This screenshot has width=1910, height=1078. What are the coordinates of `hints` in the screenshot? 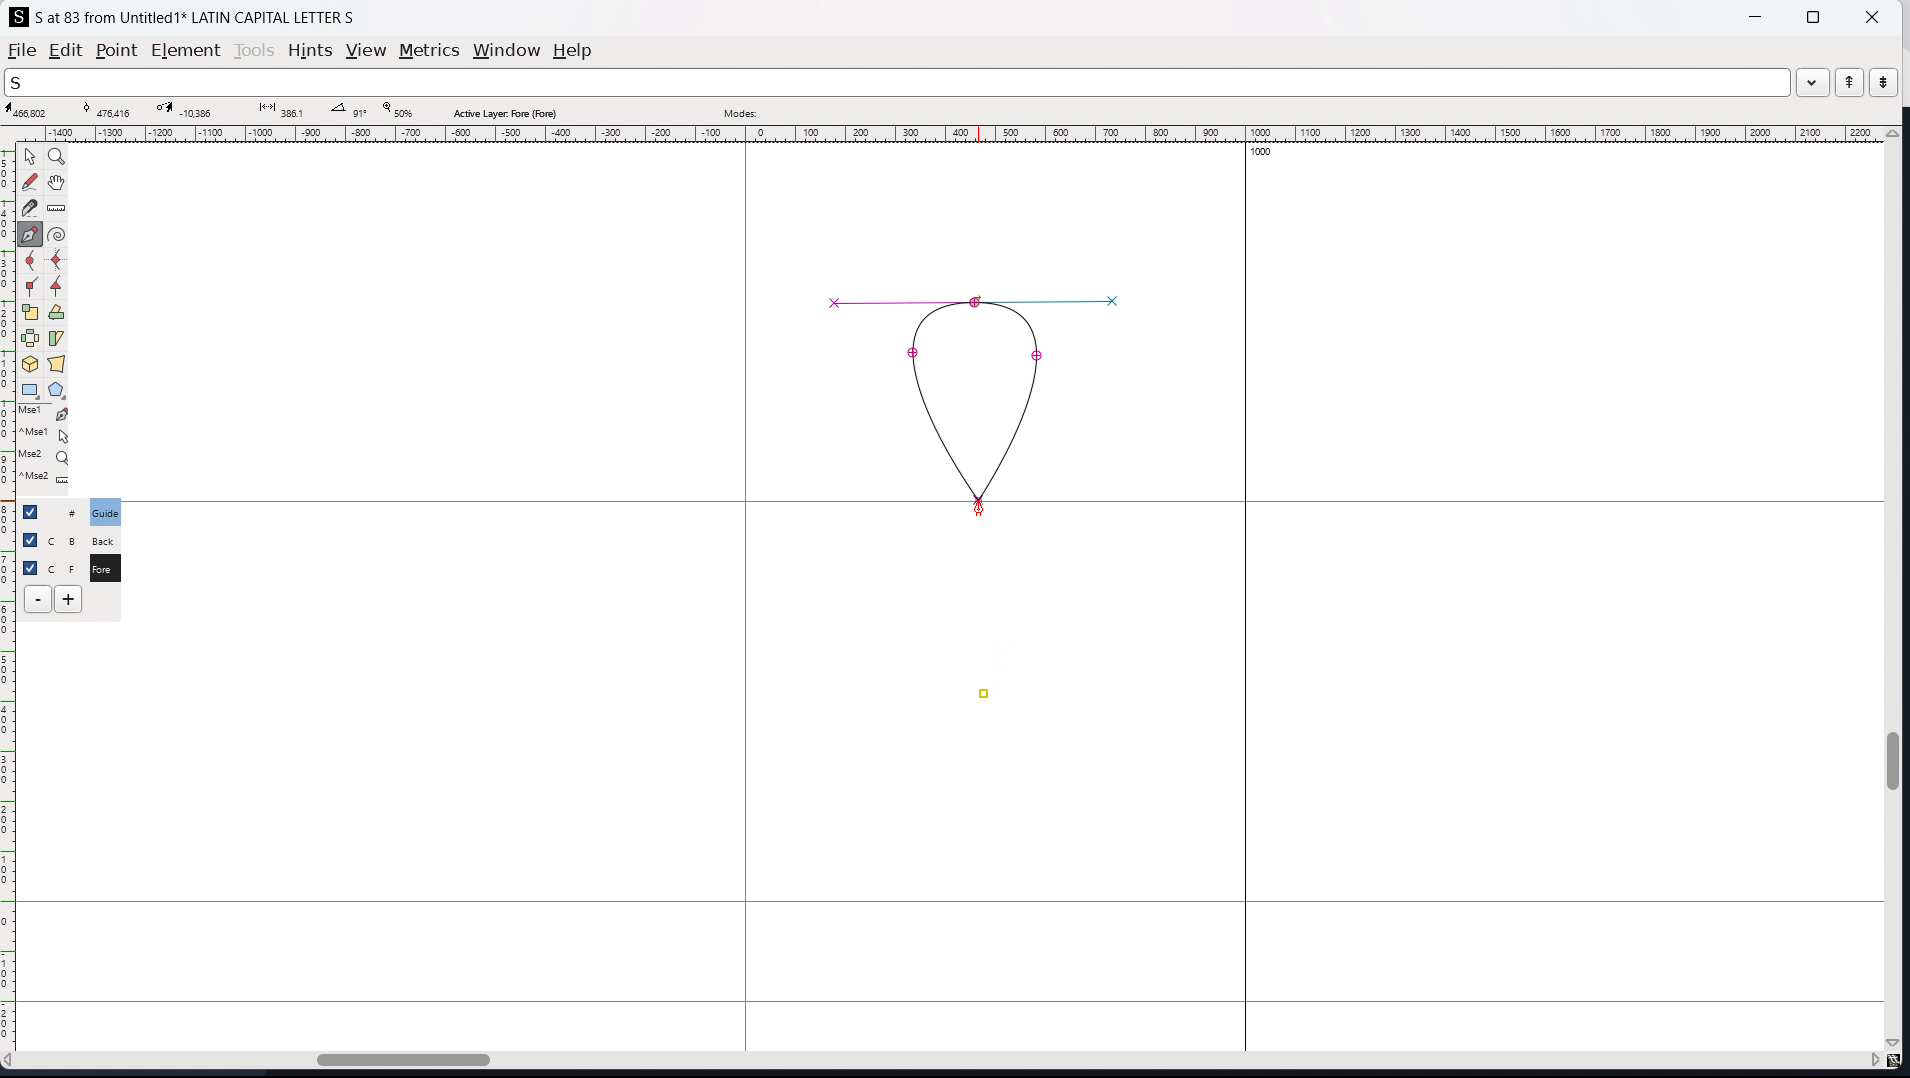 It's located at (311, 51).